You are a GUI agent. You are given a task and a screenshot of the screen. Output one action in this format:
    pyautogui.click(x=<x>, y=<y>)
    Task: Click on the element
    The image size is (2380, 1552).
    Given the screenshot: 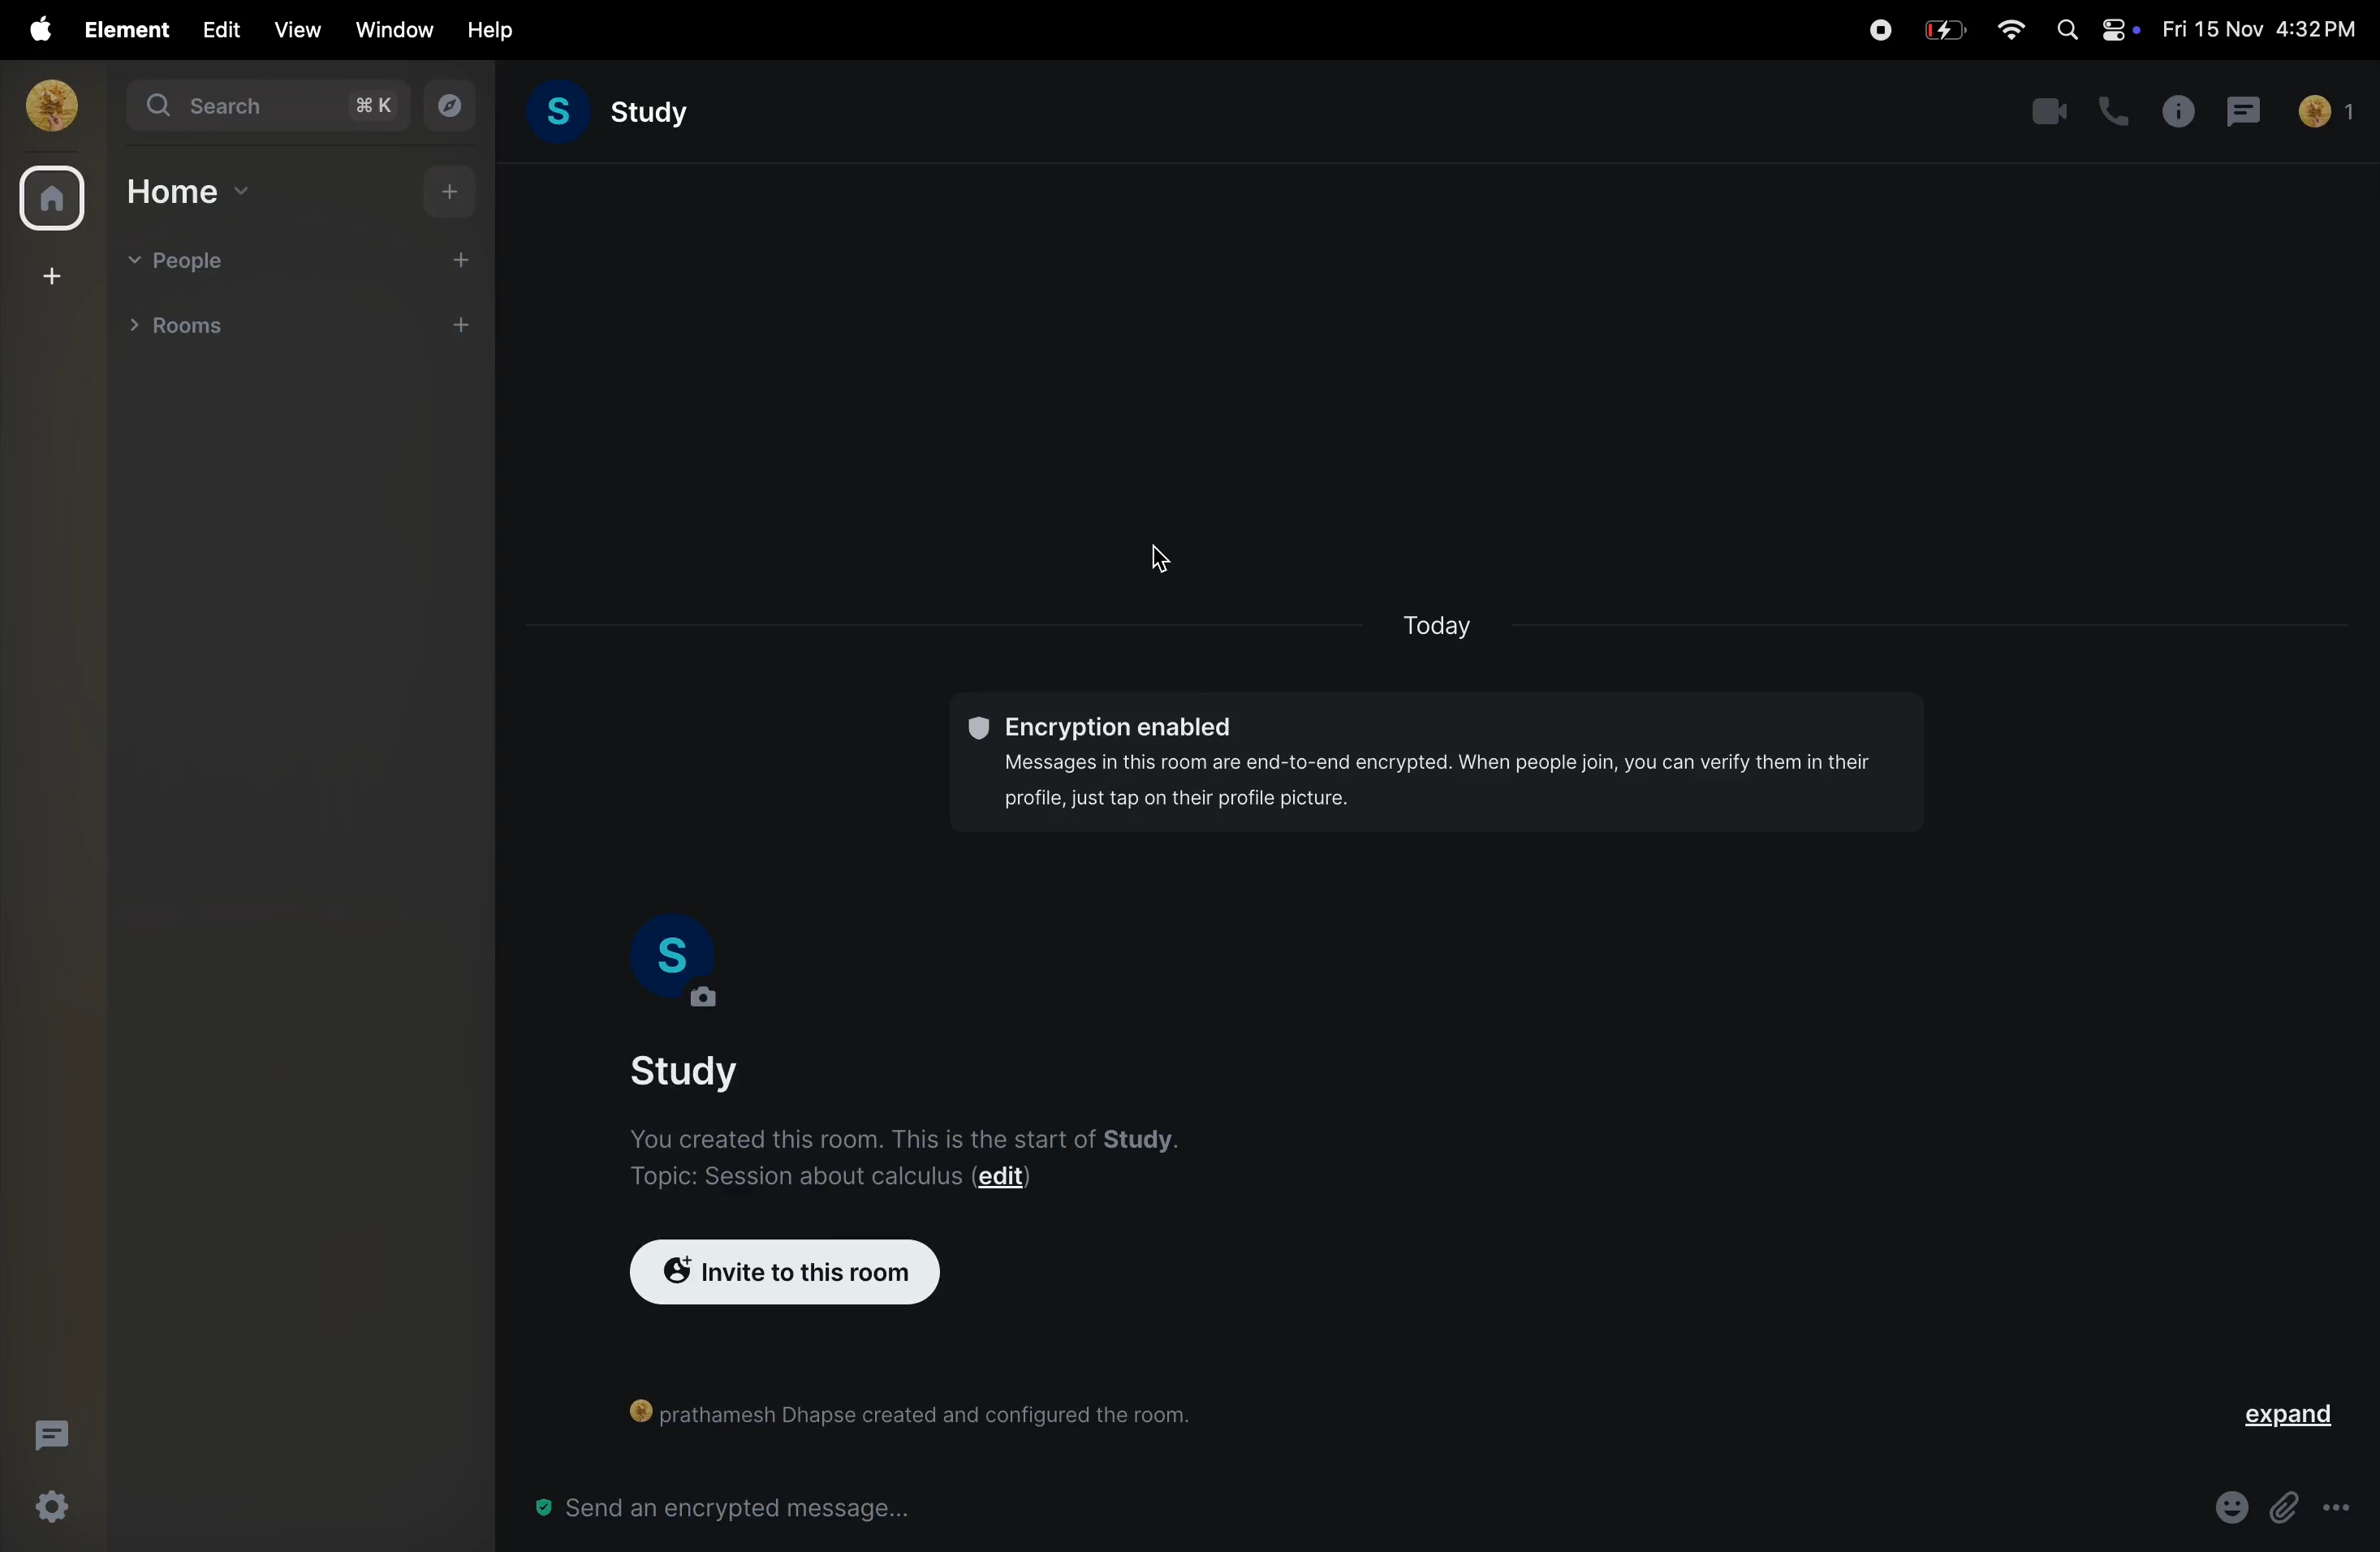 What is the action you would take?
    pyautogui.click(x=118, y=29)
    